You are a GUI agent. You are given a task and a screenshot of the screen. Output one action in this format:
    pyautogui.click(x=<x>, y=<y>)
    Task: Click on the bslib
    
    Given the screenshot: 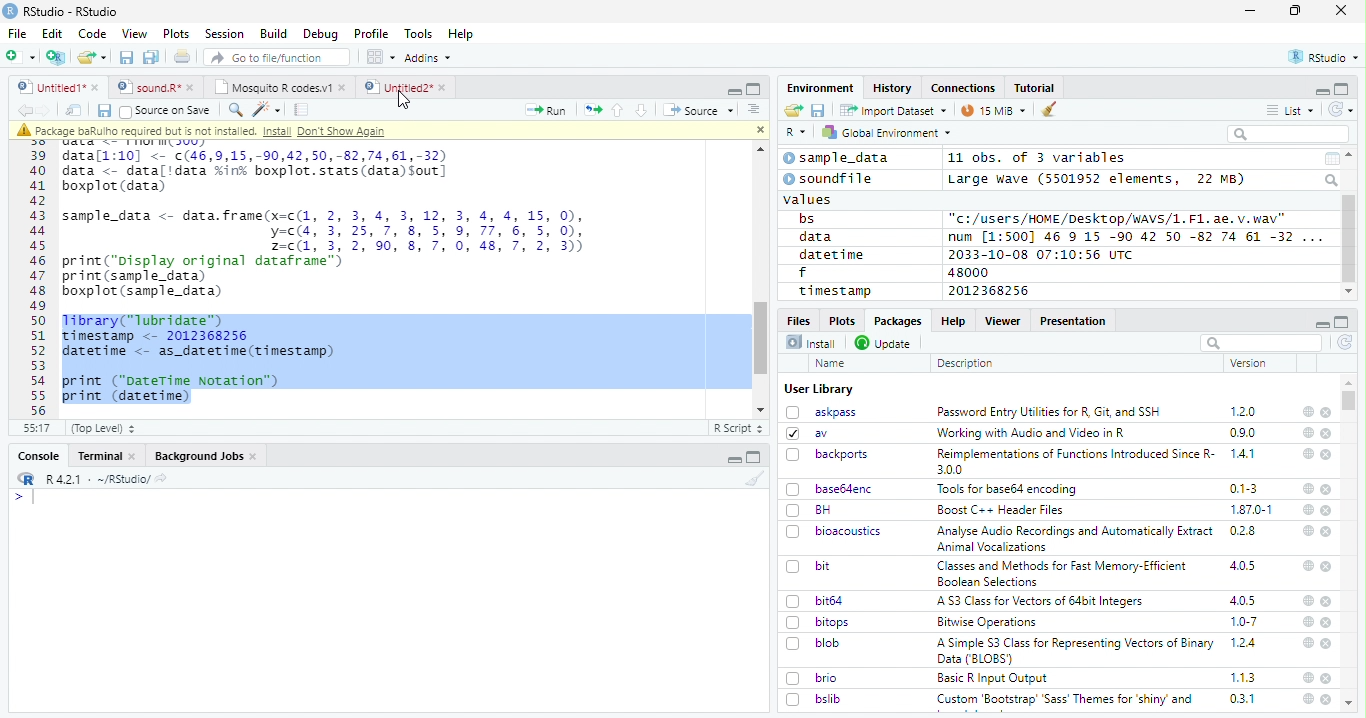 What is the action you would take?
    pyautogui.click(x=814, y=698)
    